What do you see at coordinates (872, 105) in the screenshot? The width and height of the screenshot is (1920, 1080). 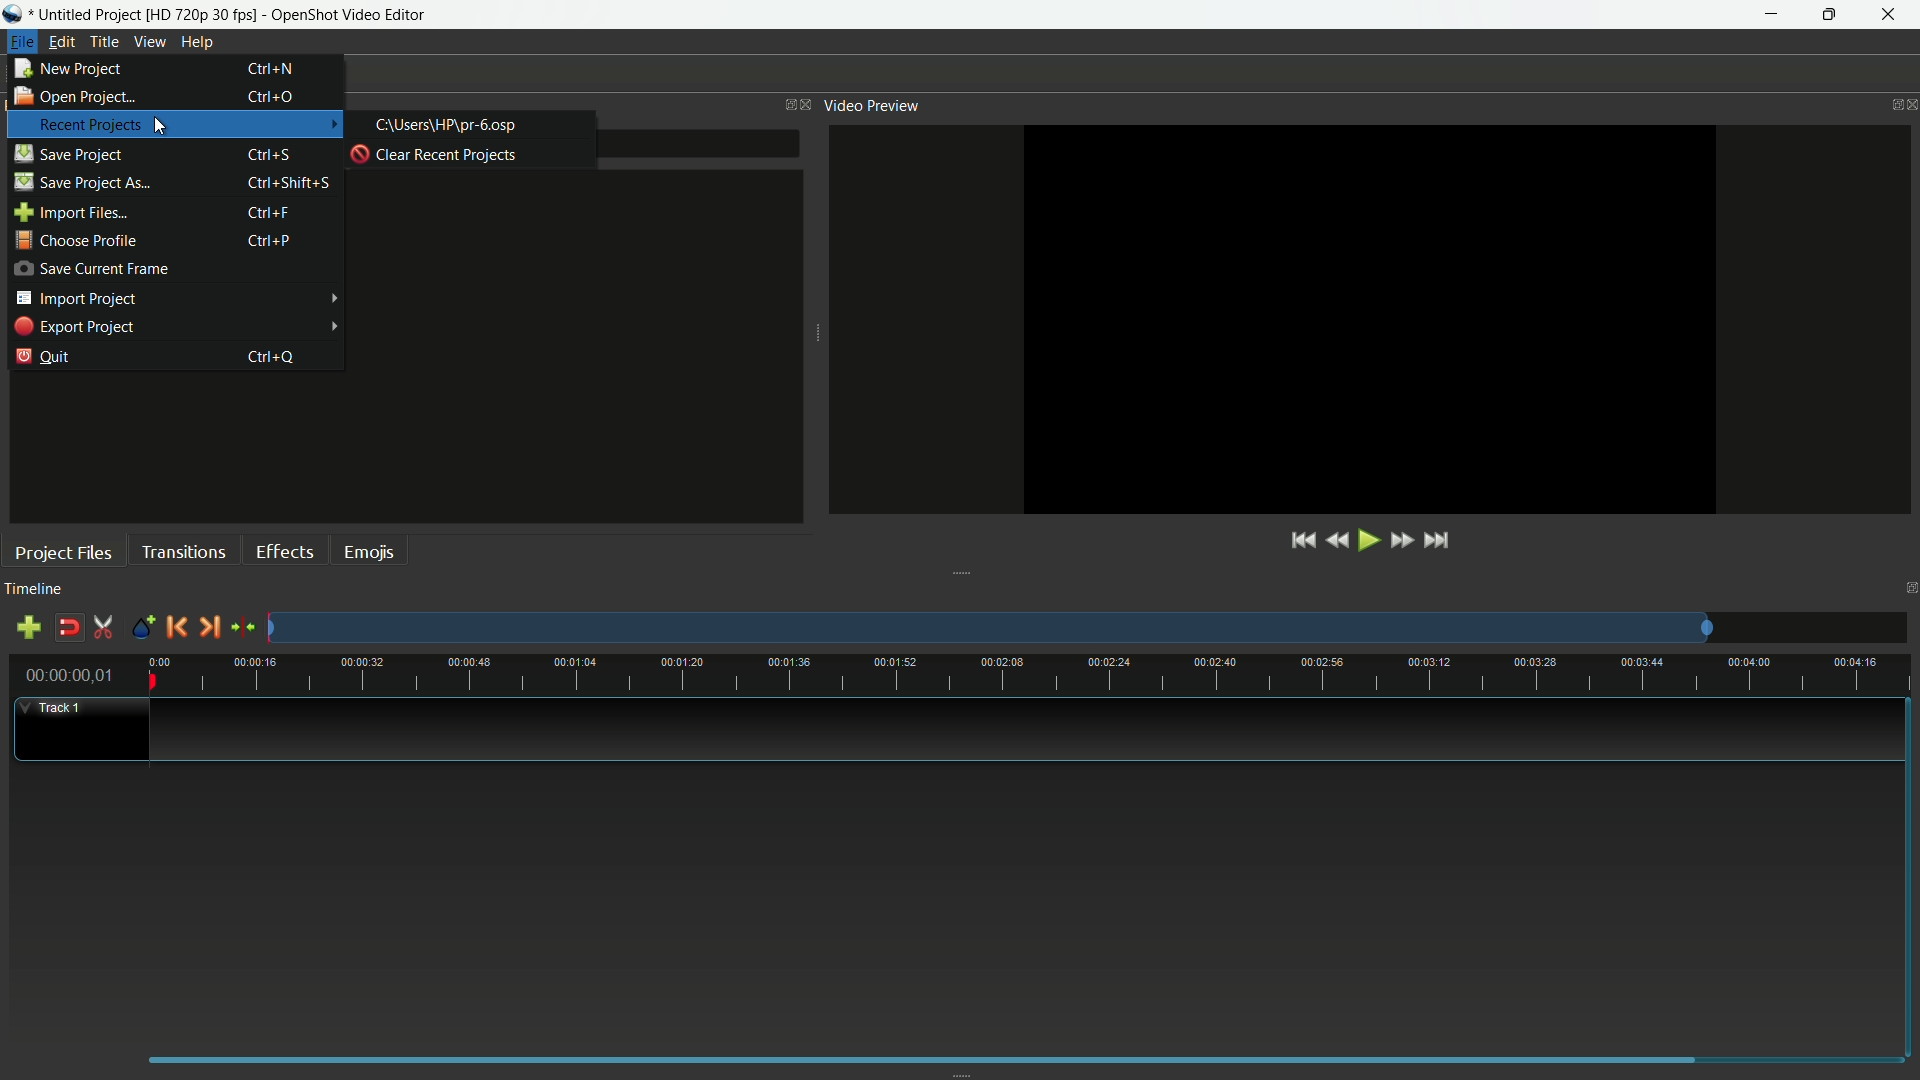 I see `video preview` at bounding box center [872, 105].